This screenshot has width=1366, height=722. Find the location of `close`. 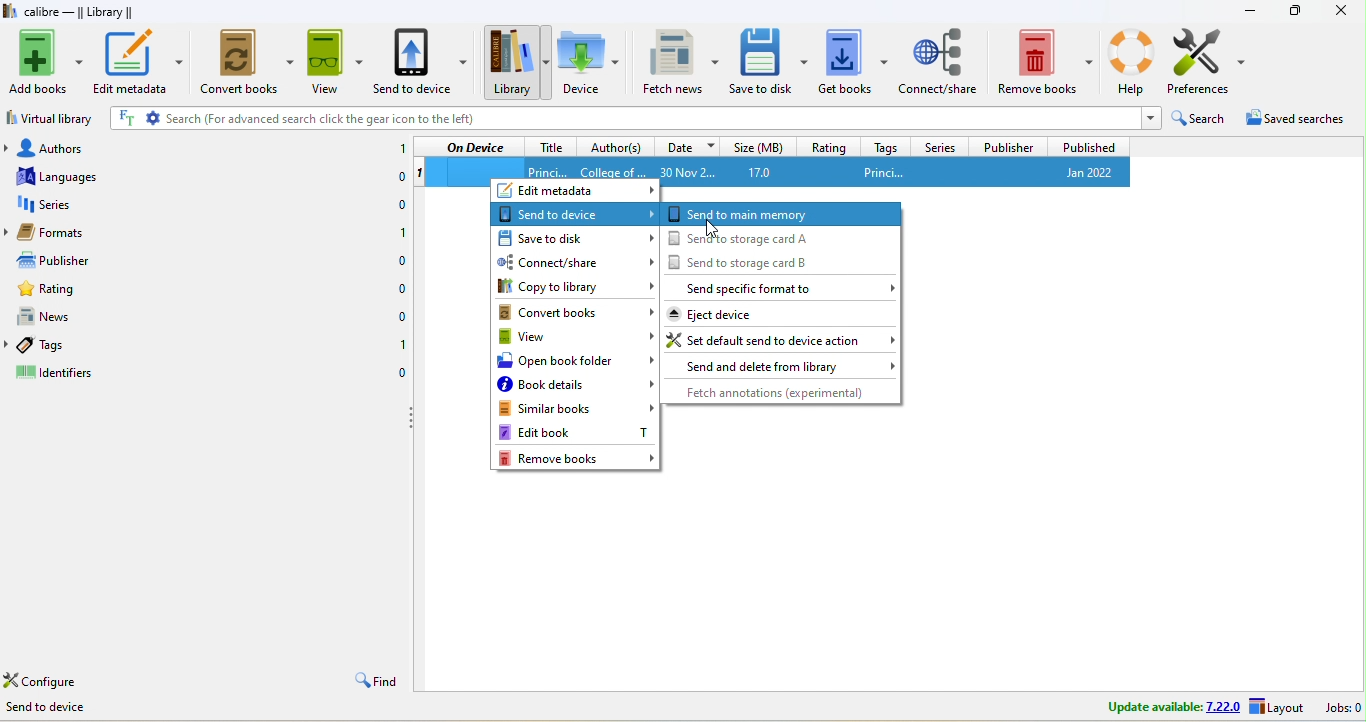

close is located at coordinates (1340, 11).